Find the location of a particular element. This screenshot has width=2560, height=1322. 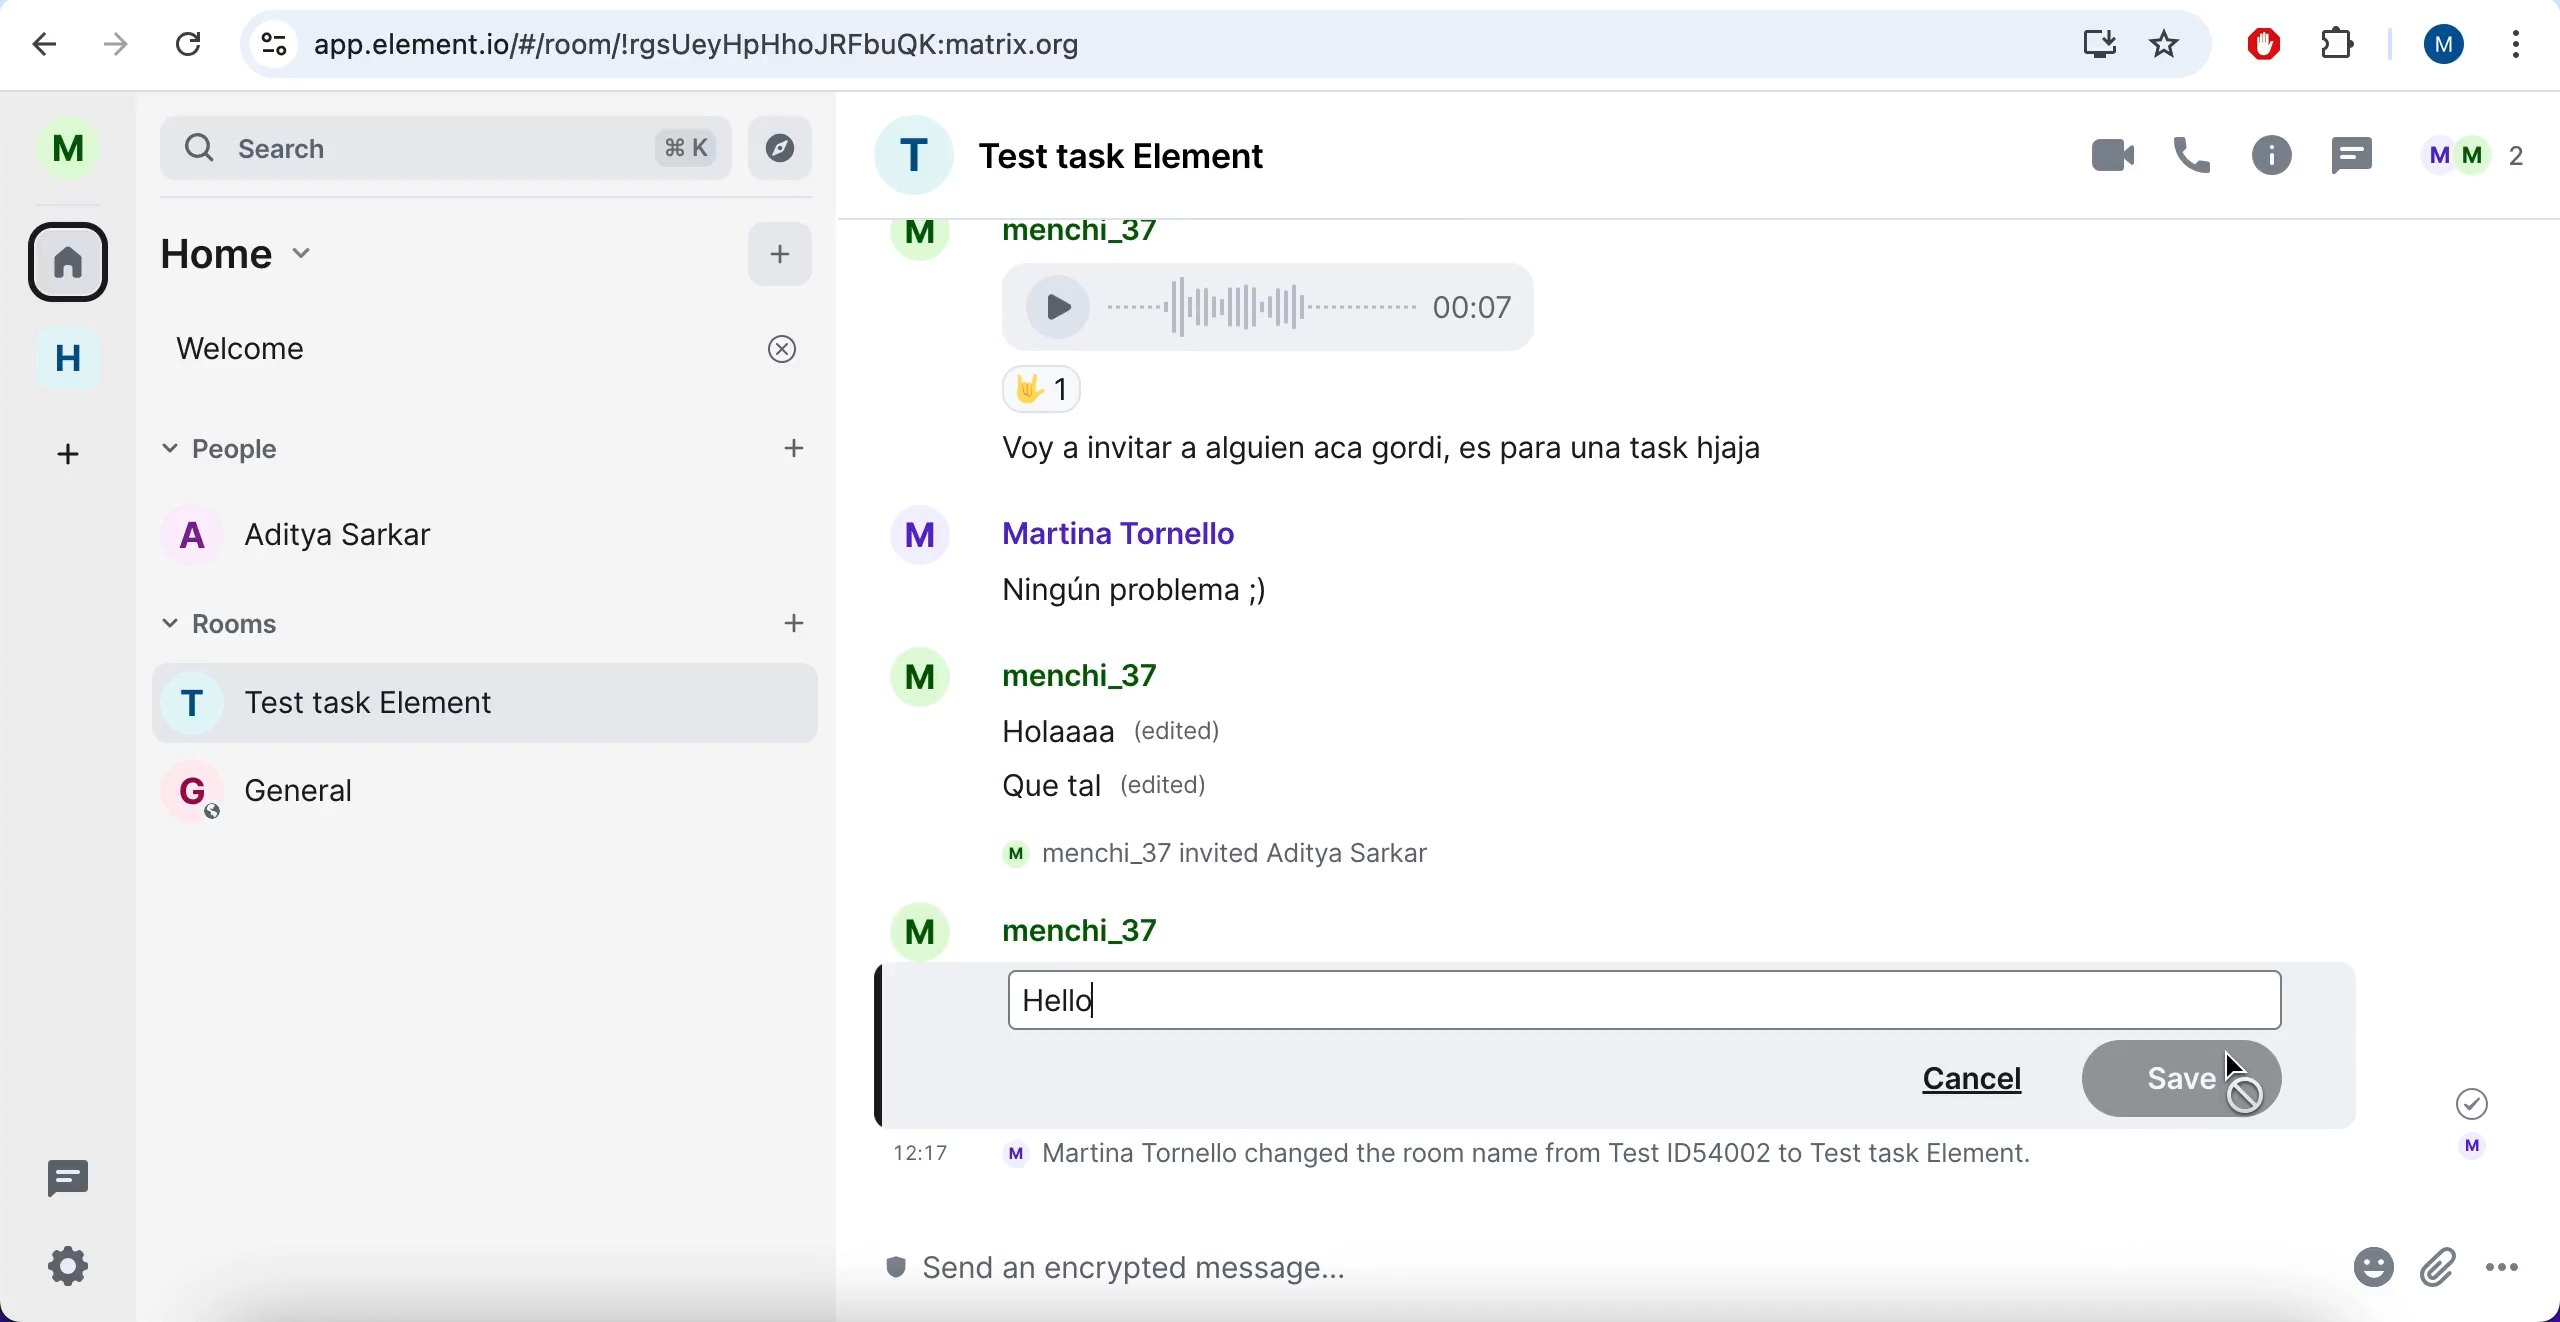

text is located at coordinates (1510, 1159).